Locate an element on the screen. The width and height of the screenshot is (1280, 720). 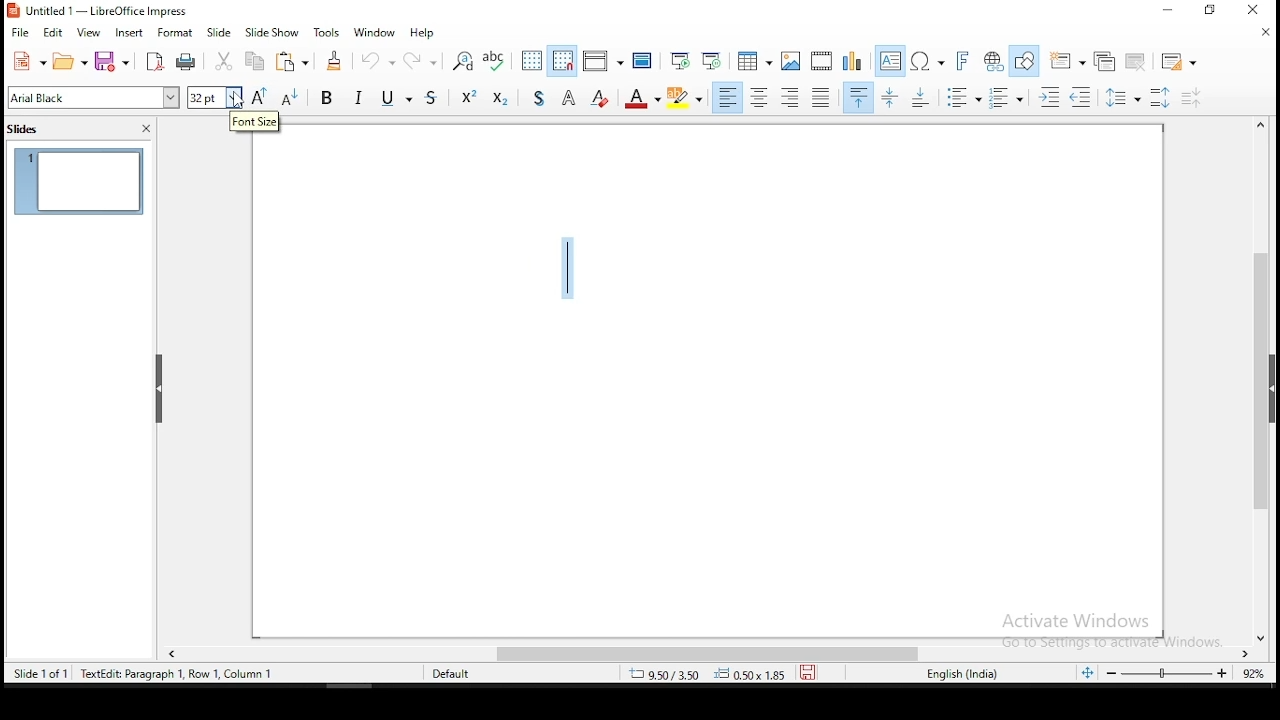
Space above Paragraph is located at coordinates (923, 97).